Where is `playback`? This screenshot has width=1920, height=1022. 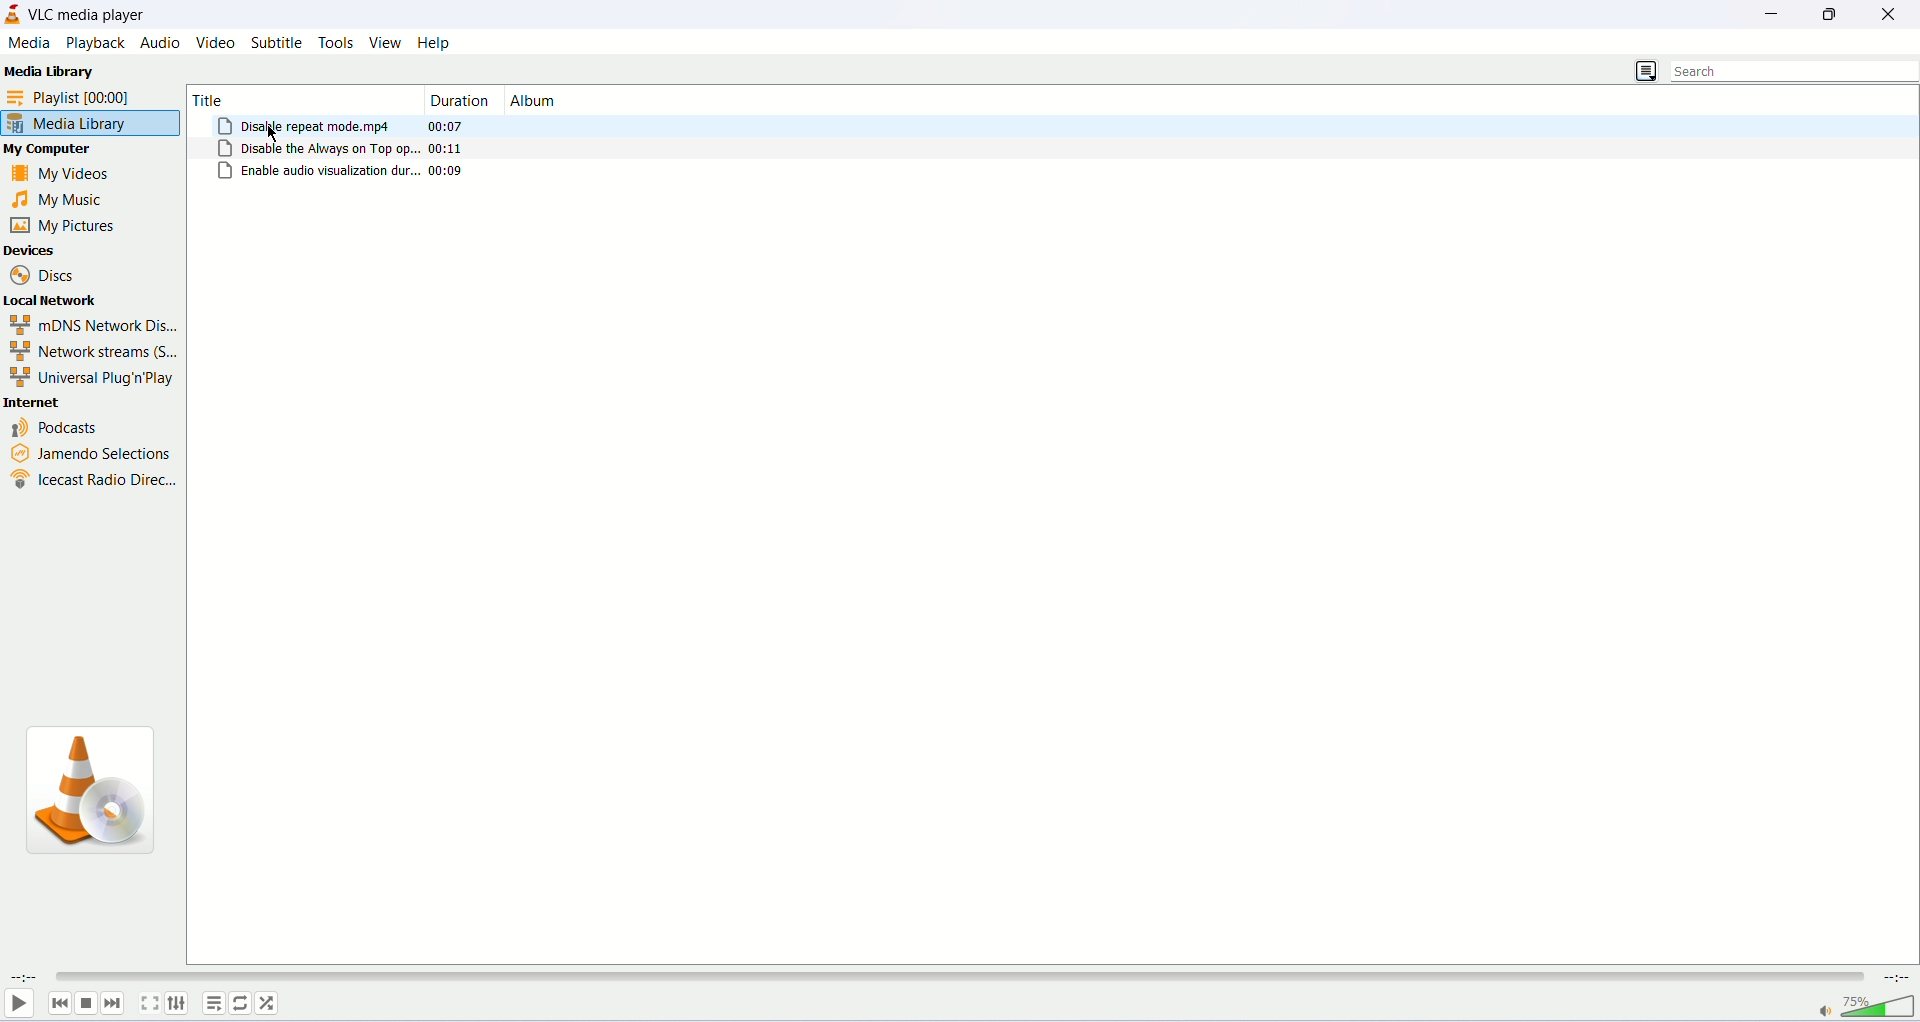 playback is located at coordinates (94, 43).